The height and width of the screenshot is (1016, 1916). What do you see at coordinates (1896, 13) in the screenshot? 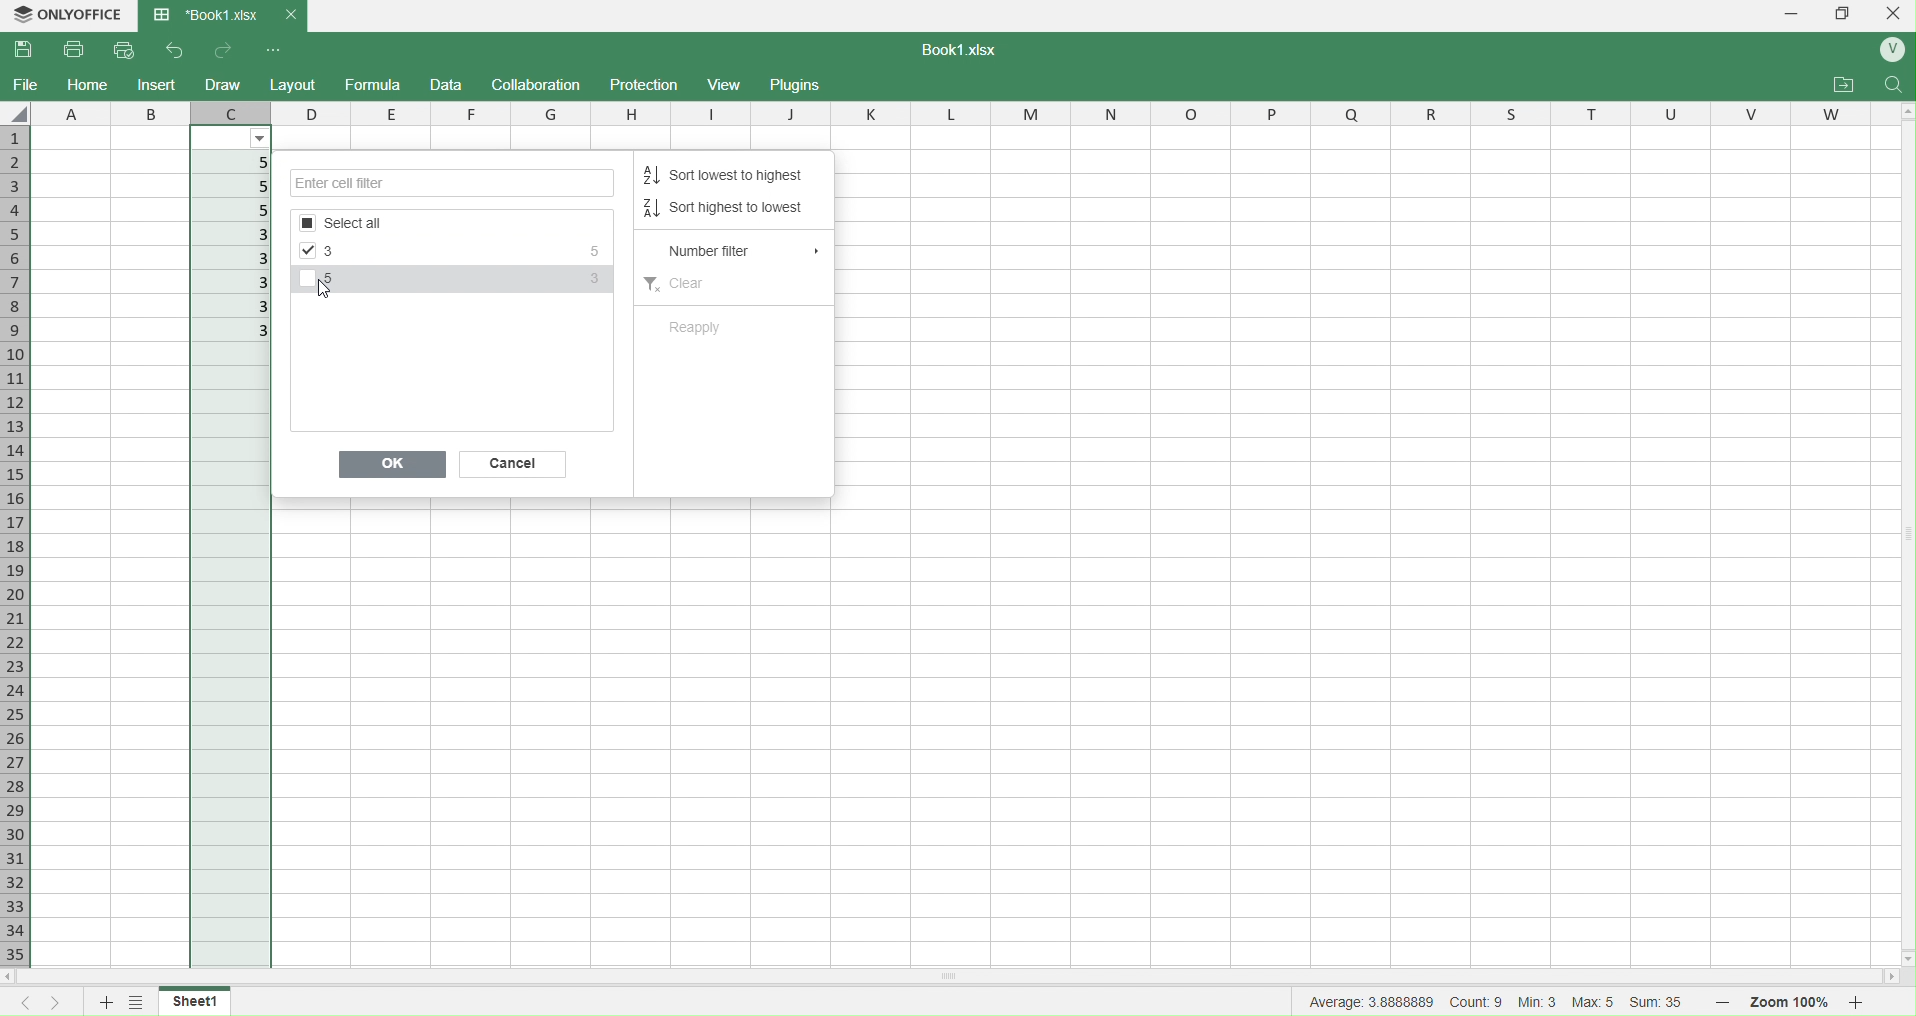
I see `Close` at bounding box center [1896, 13].